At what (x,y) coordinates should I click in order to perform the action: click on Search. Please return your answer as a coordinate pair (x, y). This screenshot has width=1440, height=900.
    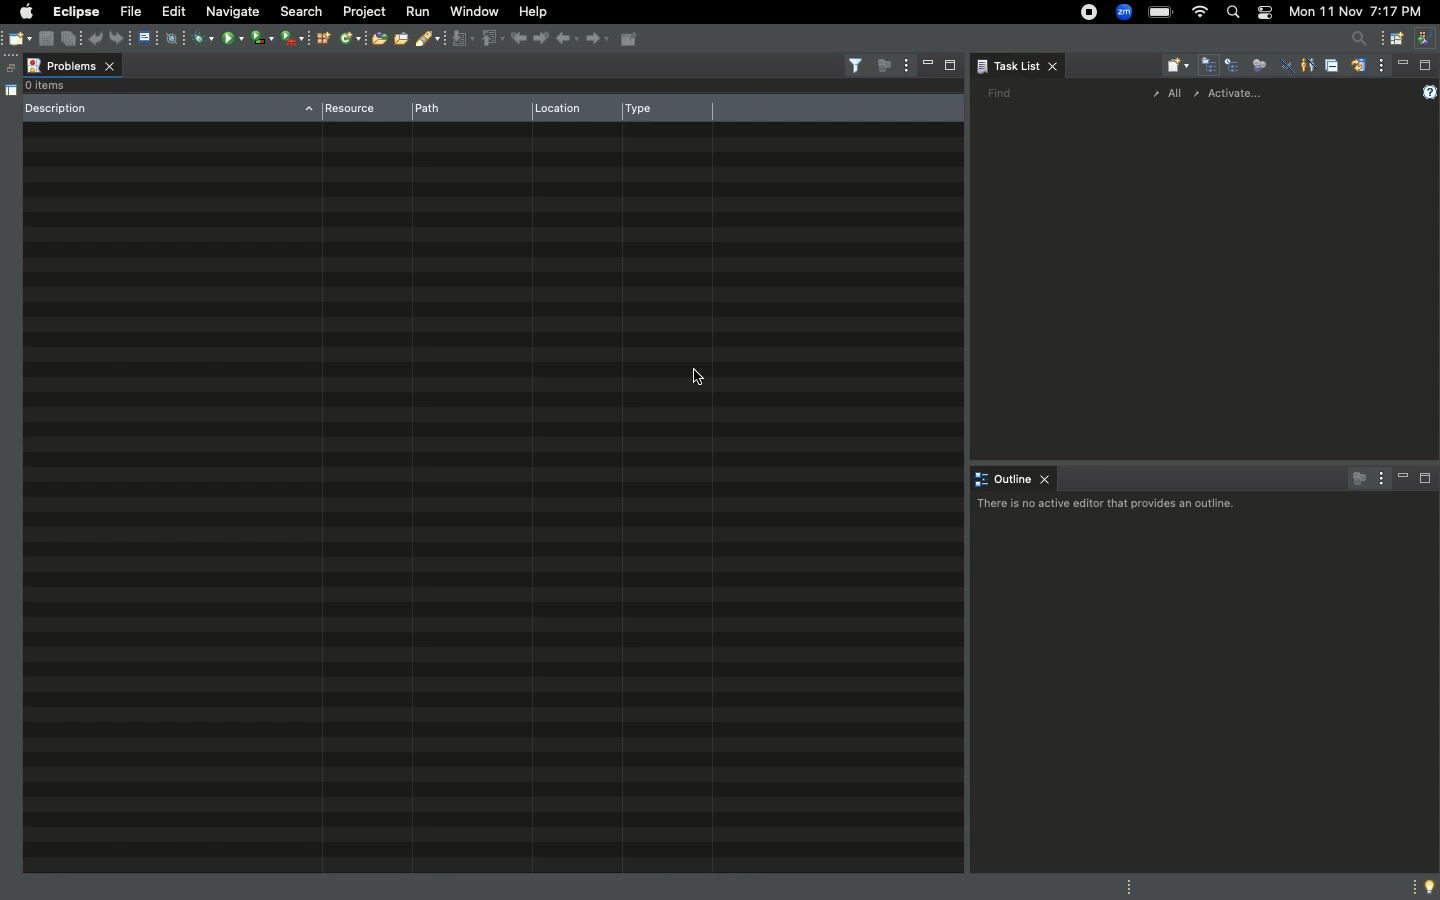
    Looking at the image, I should click on (1232, 15).